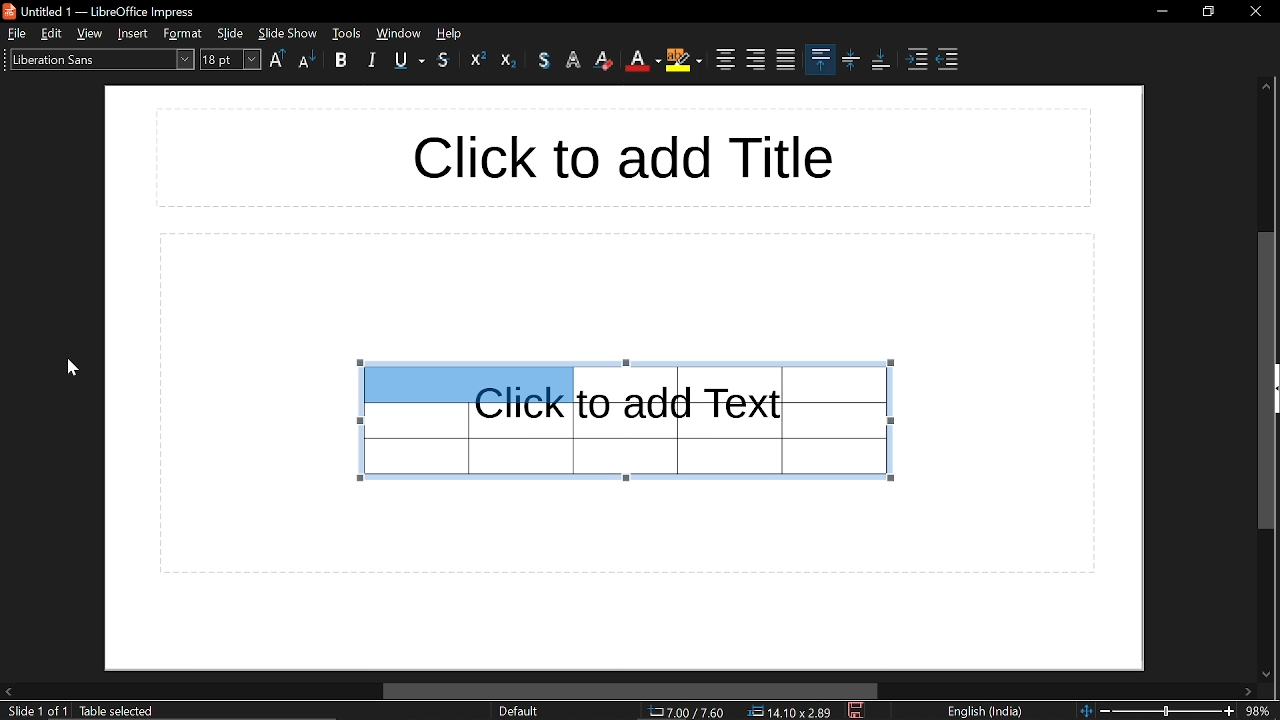 This screenshot has width=1280, height=720. Describe the element at coordinates (307, 61) in the screenshot. I see `lower case` at that location.